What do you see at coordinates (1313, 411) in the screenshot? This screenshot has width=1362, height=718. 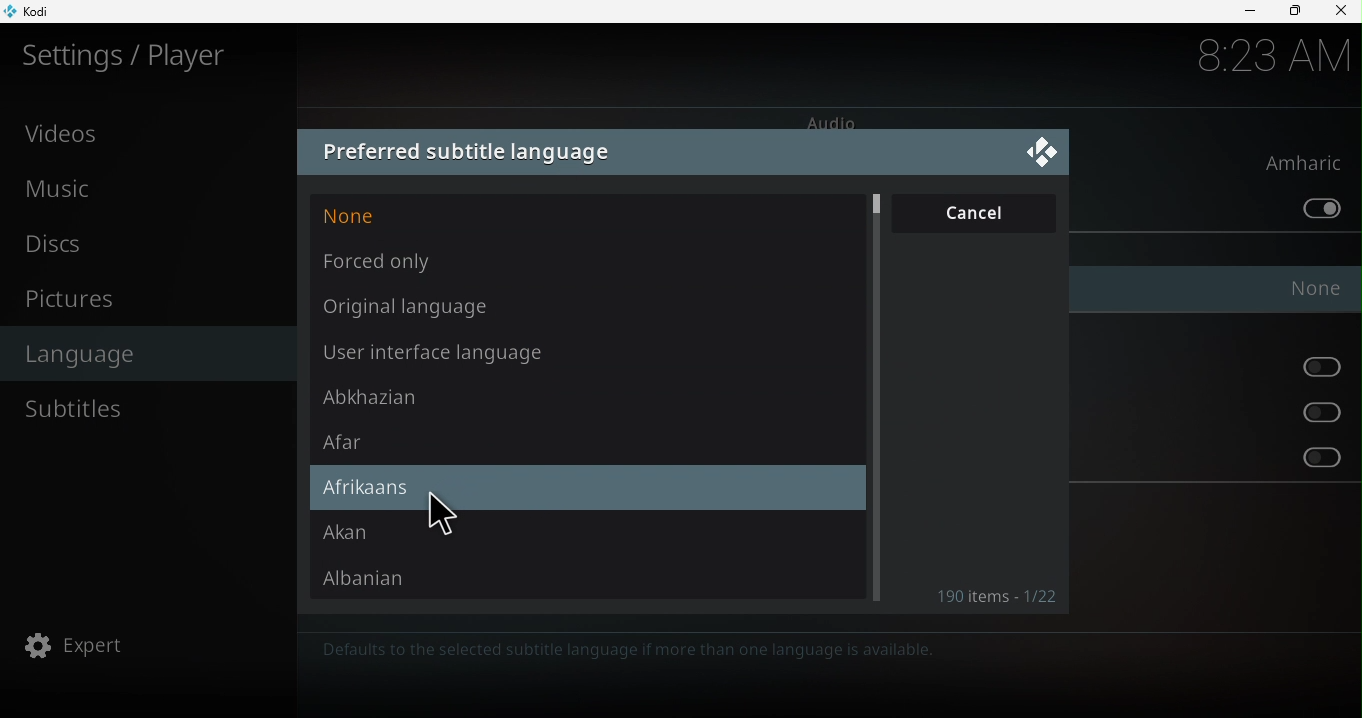 I see `Prefer audio stream for the hearing impaired` at bounding box center [1313, 411].